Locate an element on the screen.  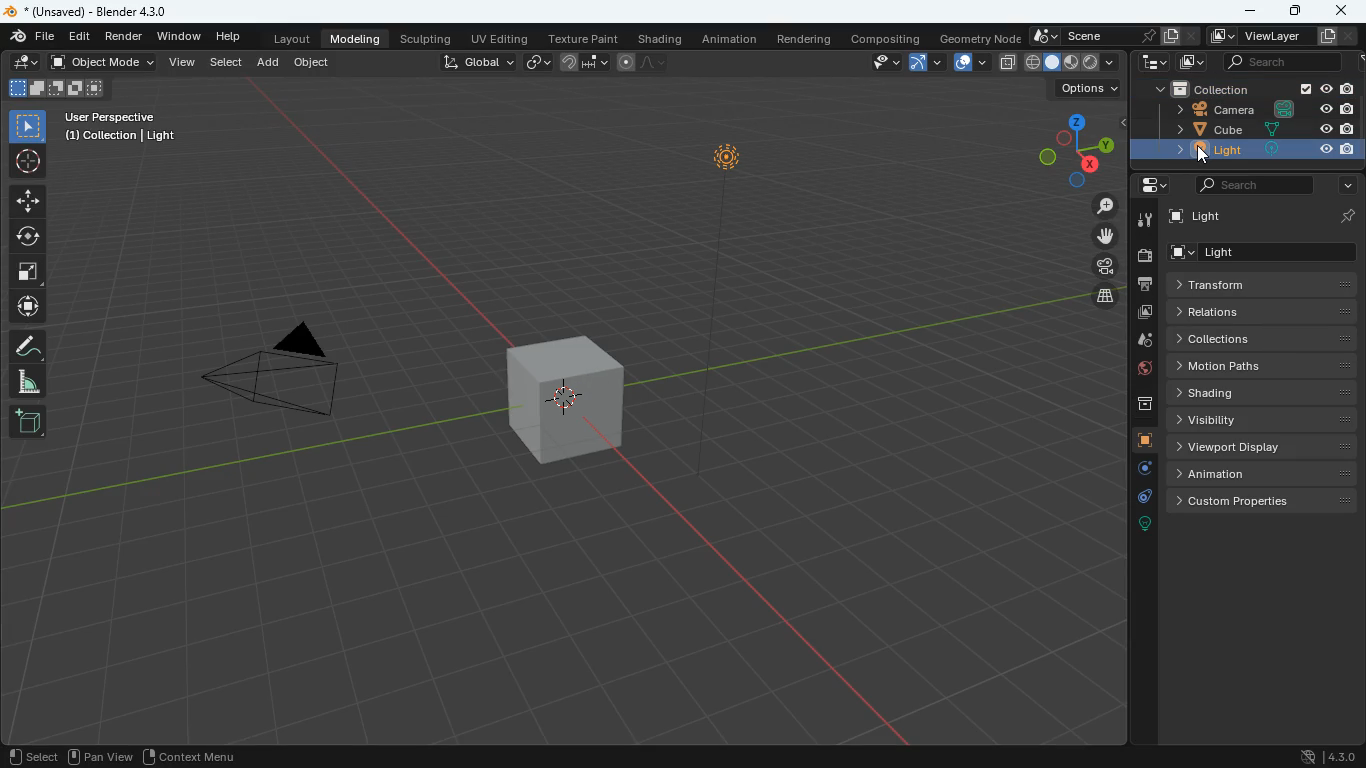
modeling is located at coordinates (357, 38).